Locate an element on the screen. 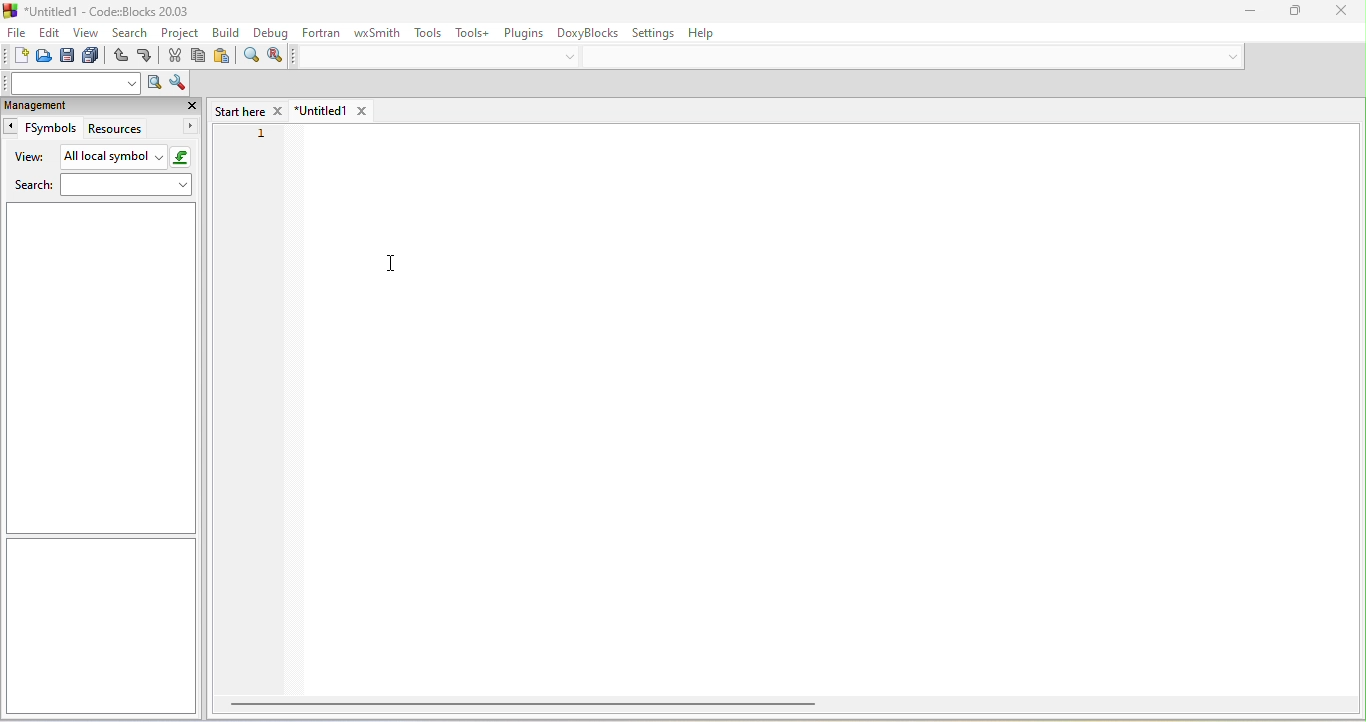  fortran is located at coordinates (324, 35).